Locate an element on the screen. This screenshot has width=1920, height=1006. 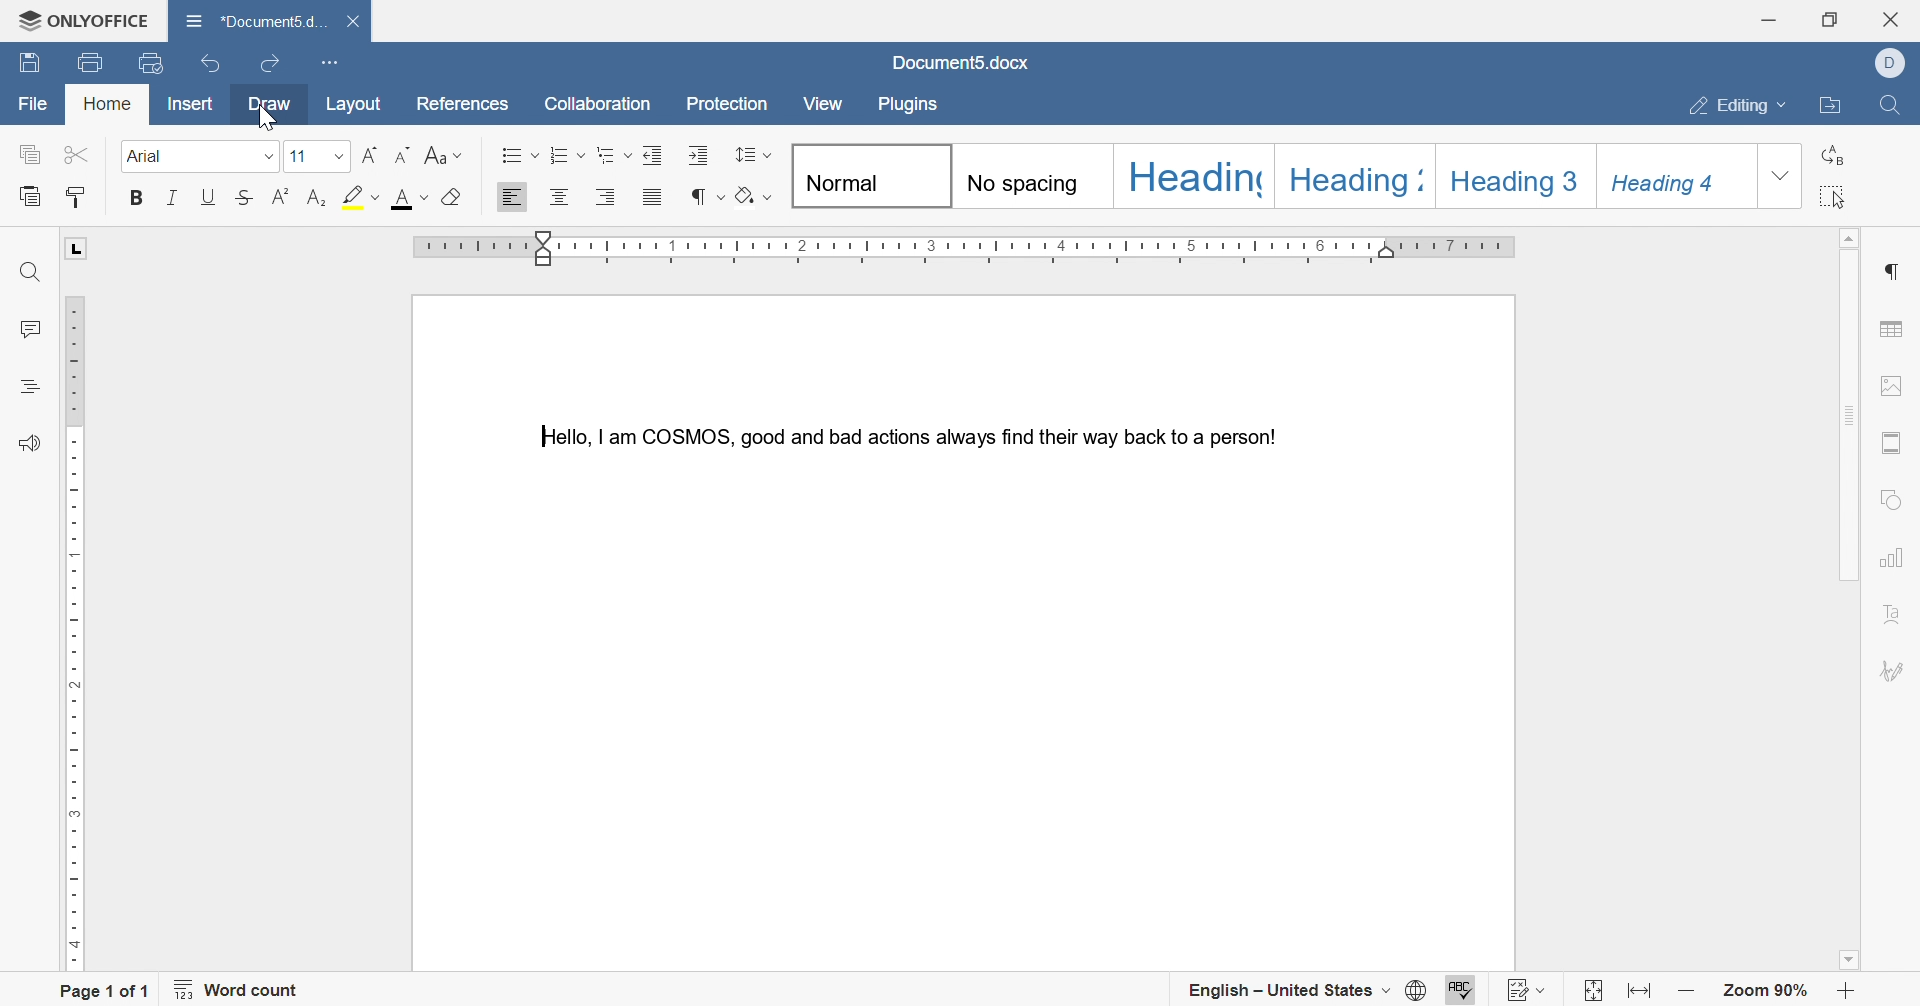
plugins is located at coordinates (909, 105).